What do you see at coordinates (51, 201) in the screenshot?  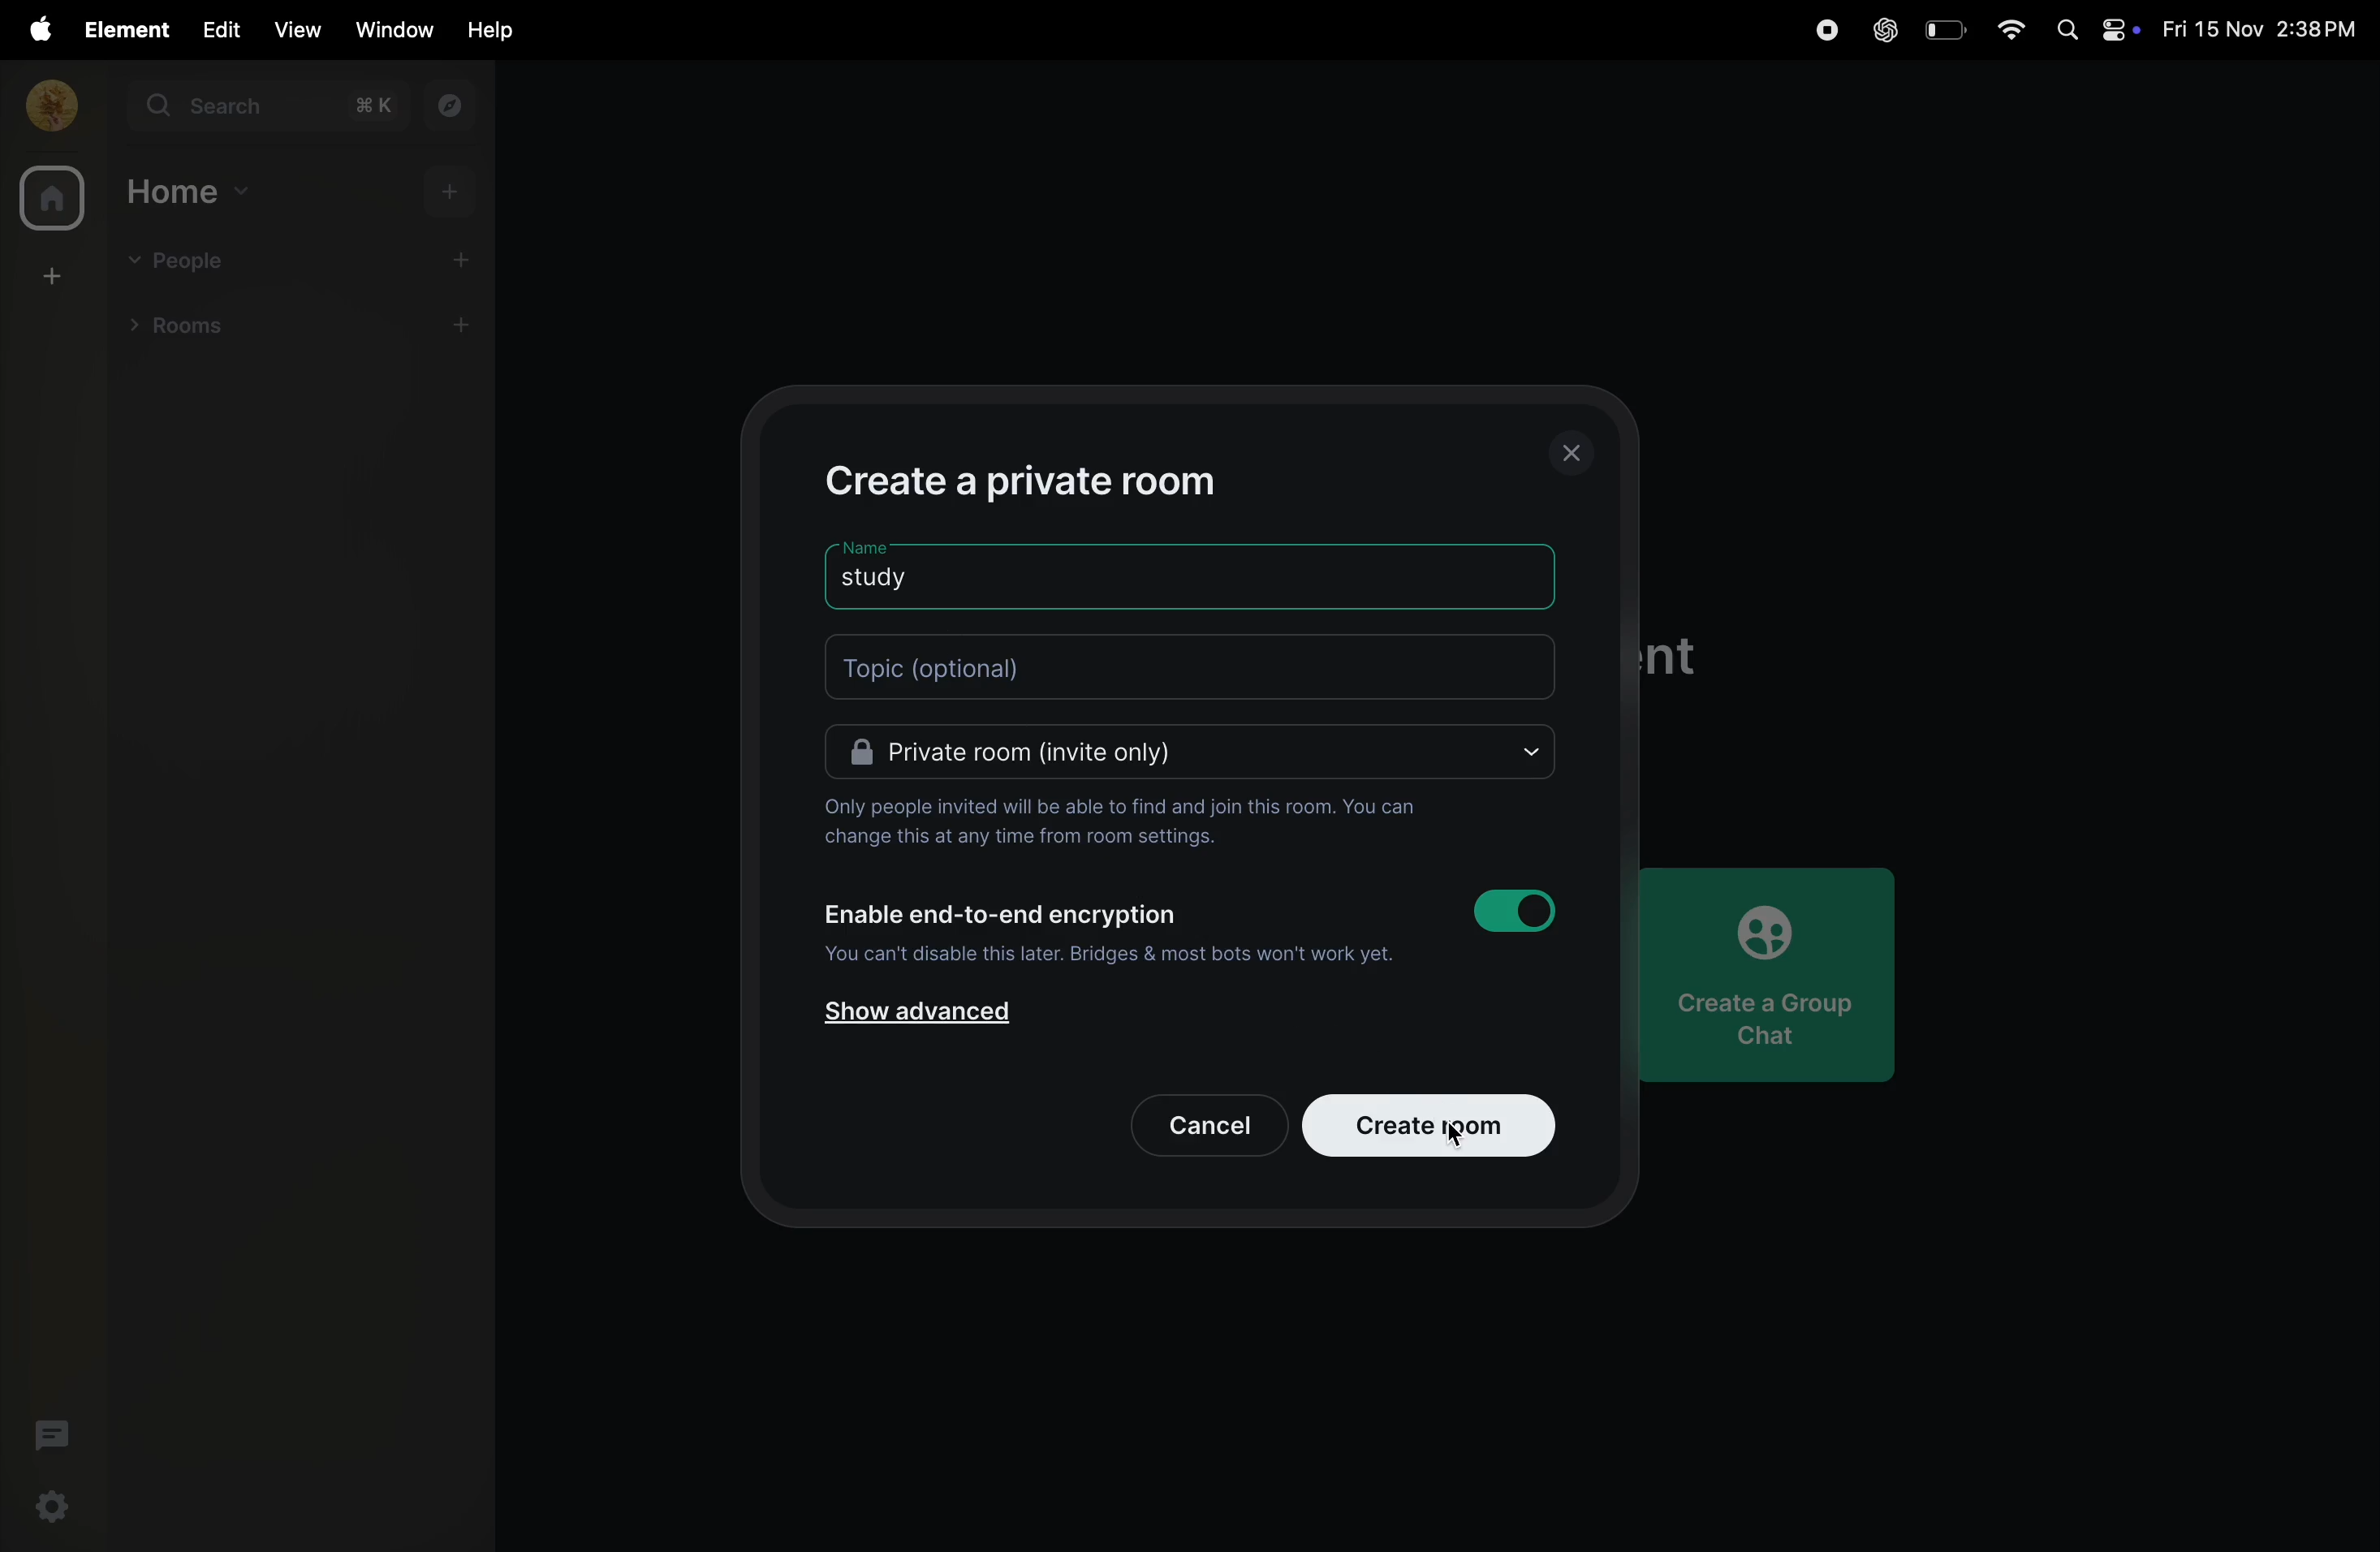 I see `home ` at bounding box center [51, 201].